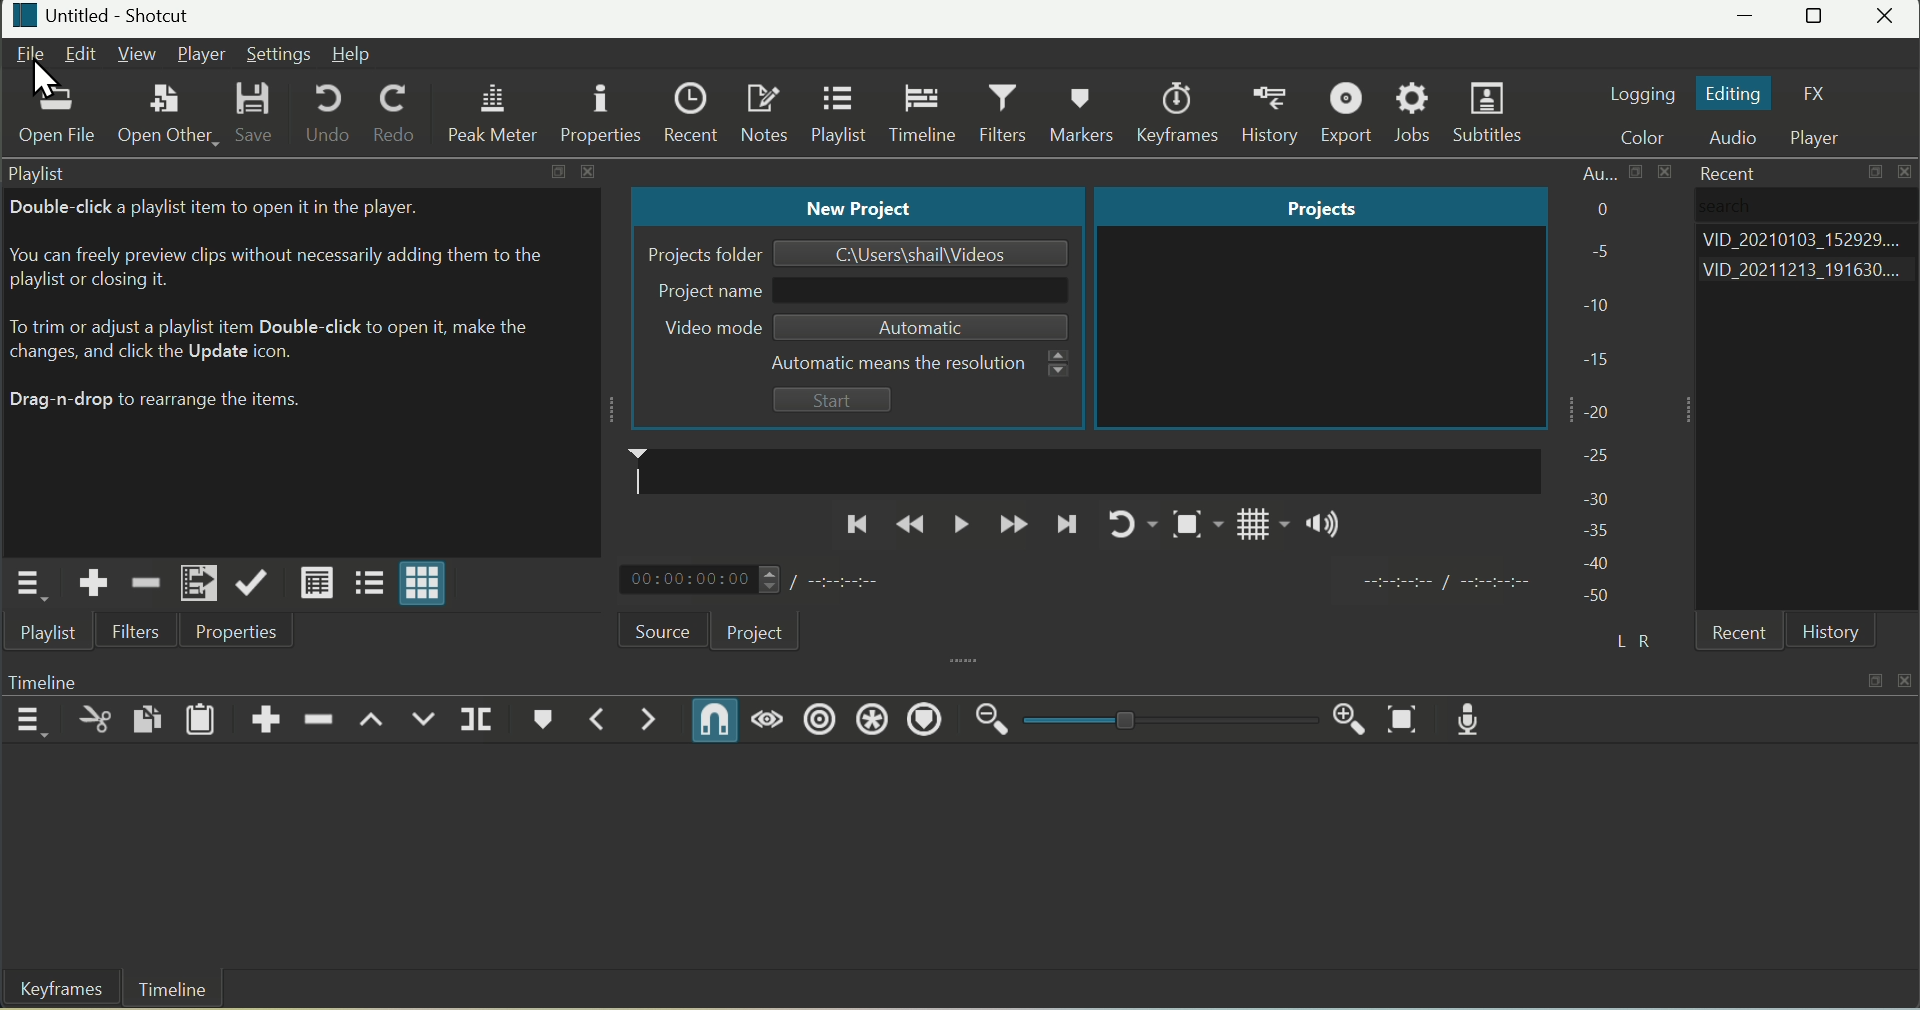 The image size is (1920, 1010). What do you see at coordinates (1086, 111) in the screenshot?
I see `Markers` at bounding box center [1086, 111].